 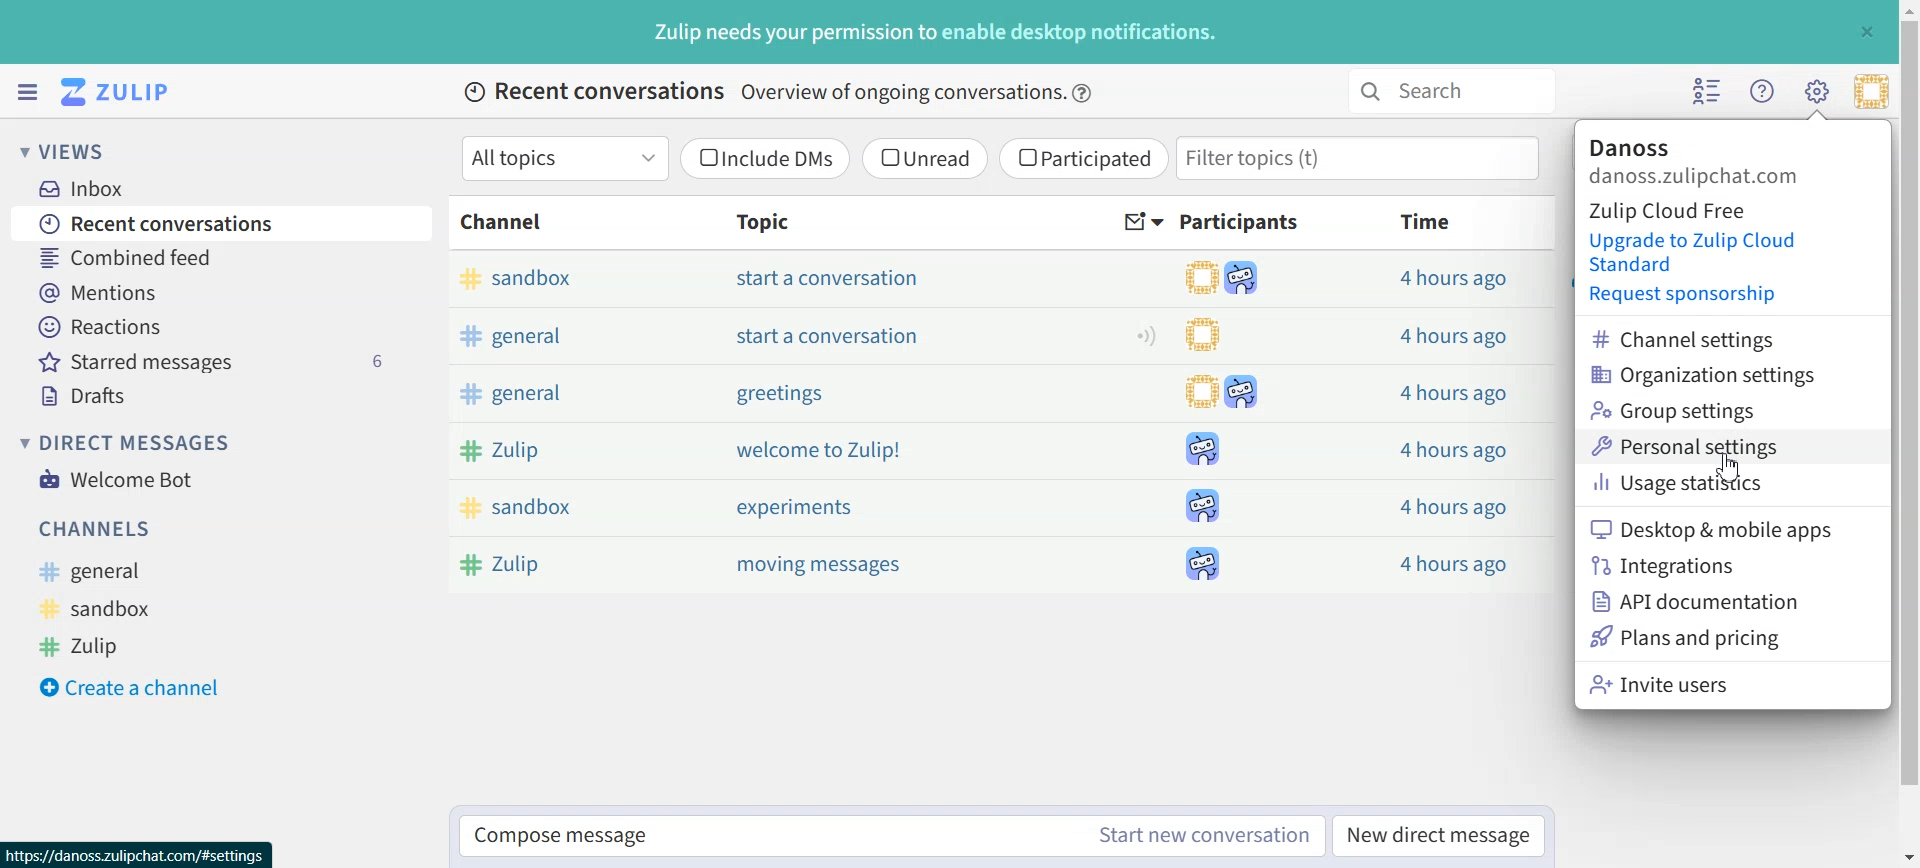 What do you see at coordinates (74, 150) in the screenshot?
I see `Views` at bounding box center [74, 150].